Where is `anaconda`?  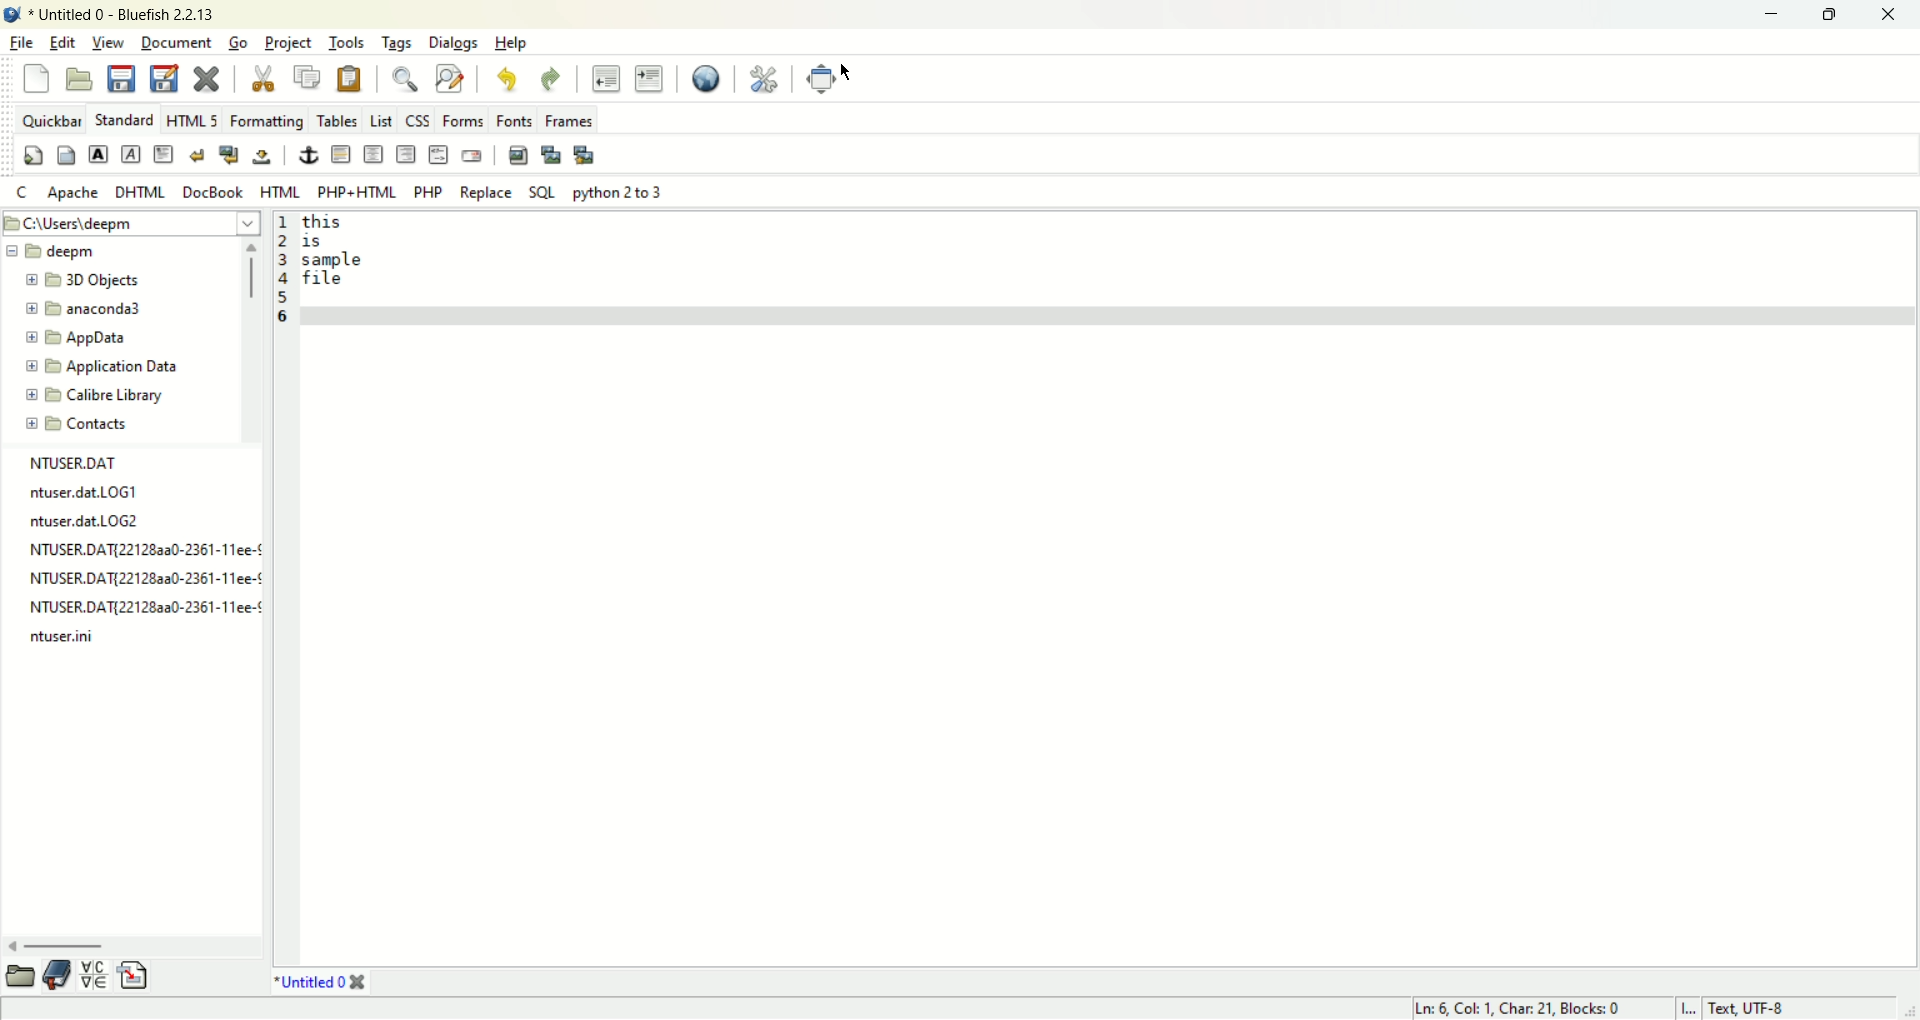
anaconda is located at coordinates (92, 308).